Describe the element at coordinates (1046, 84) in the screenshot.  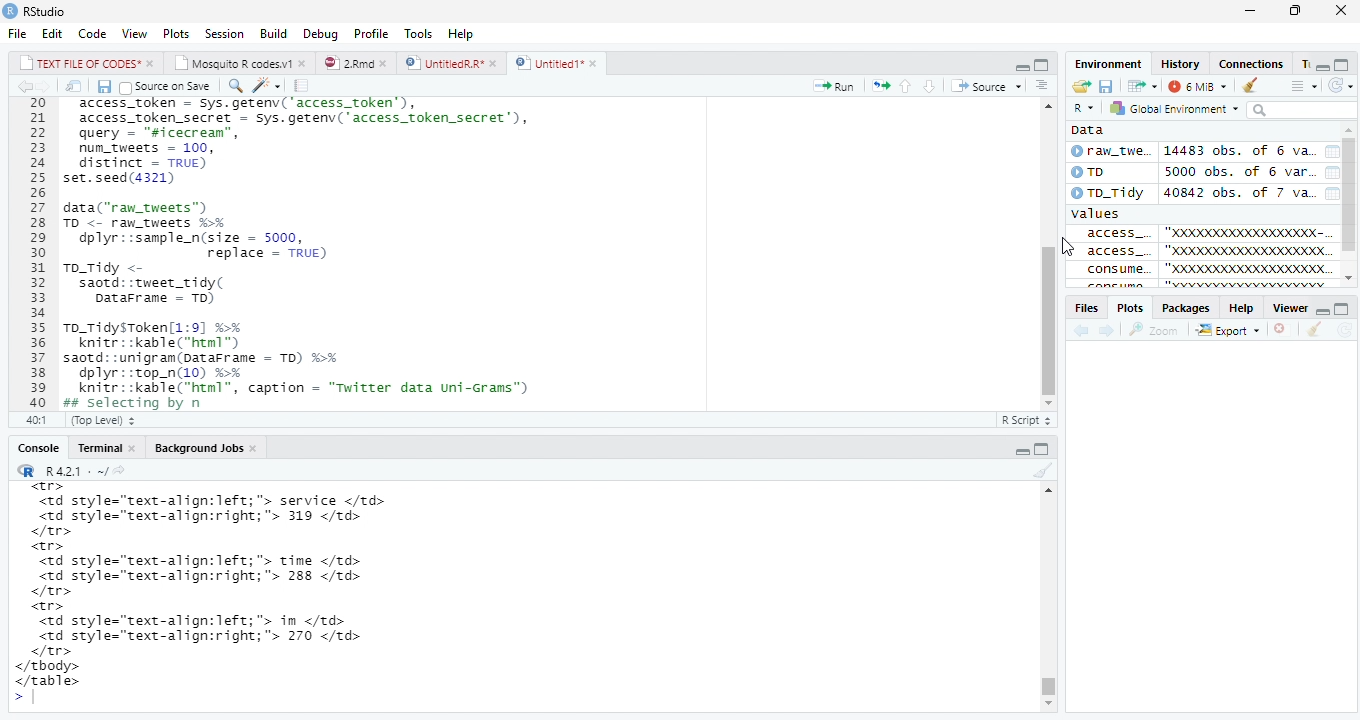
I see `show document outline` at that location.